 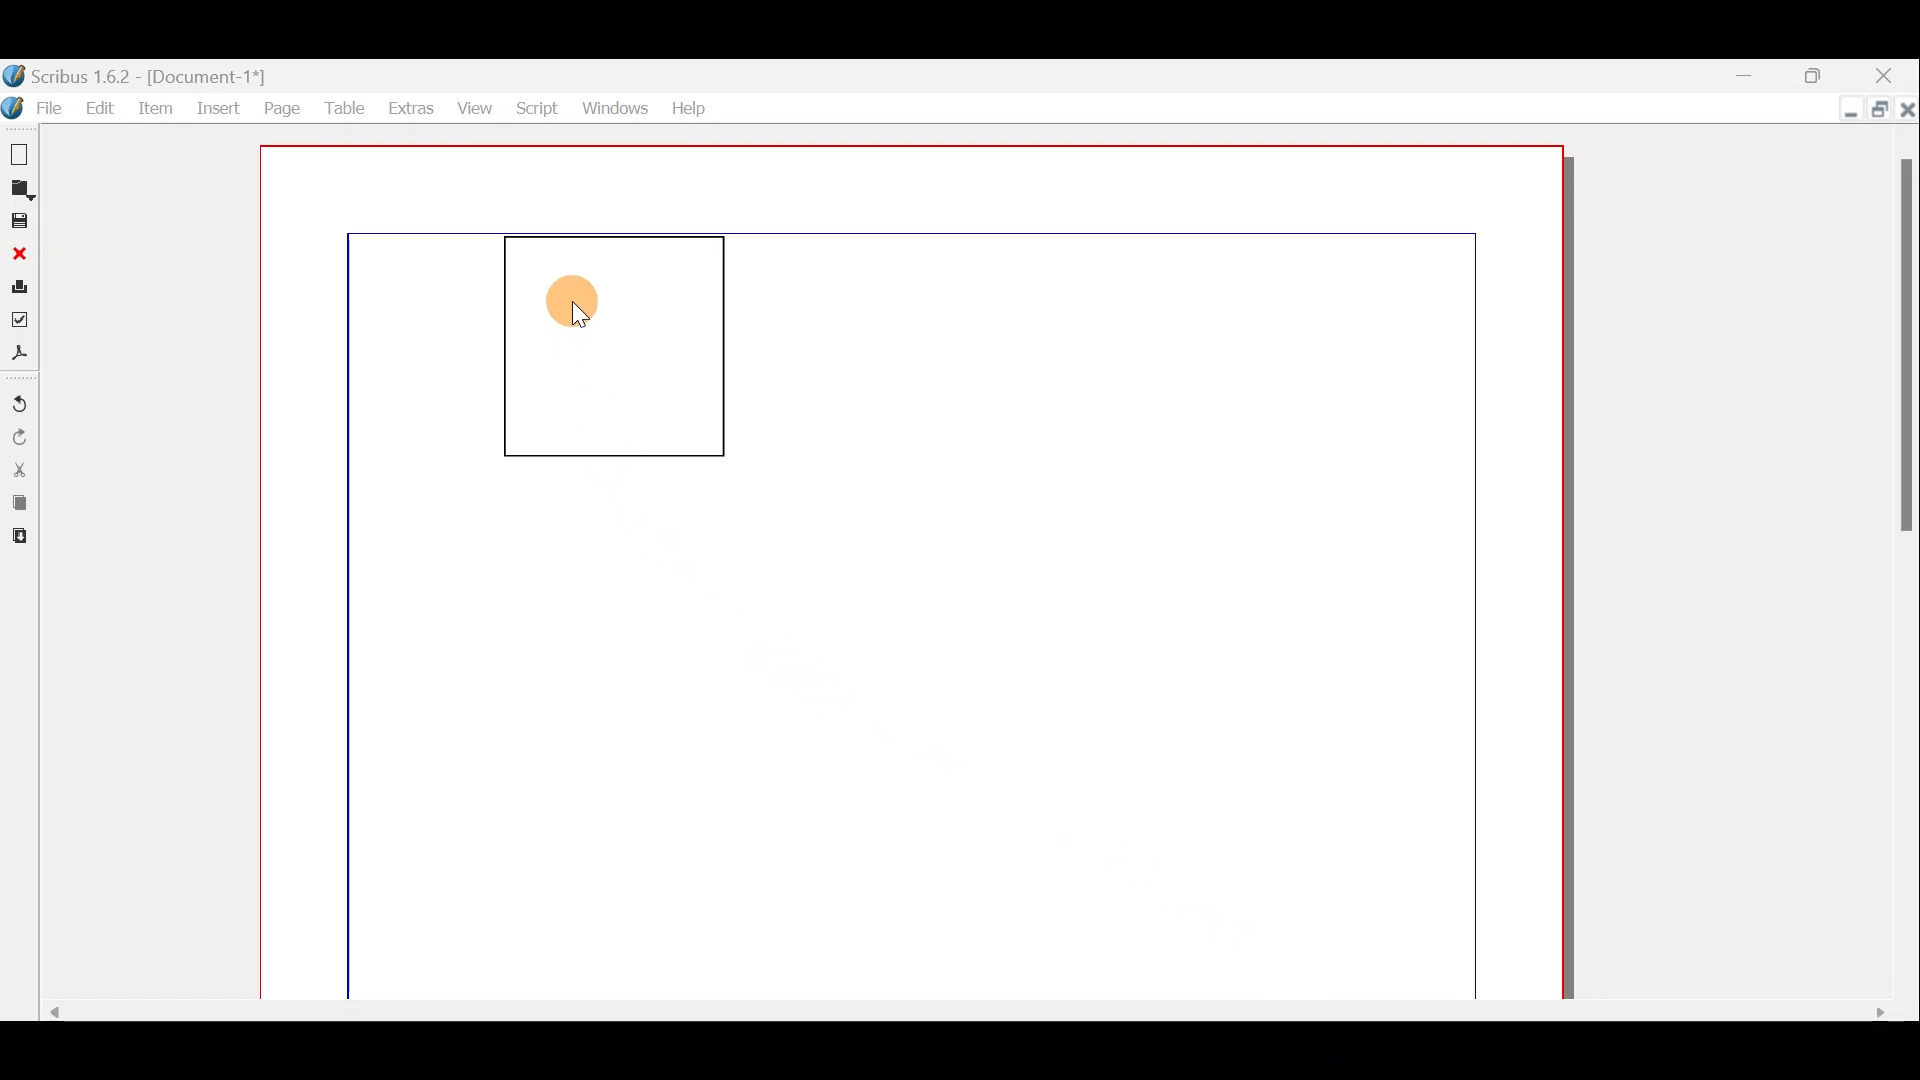 I want to click on Insert, so click(x=219, y=105).